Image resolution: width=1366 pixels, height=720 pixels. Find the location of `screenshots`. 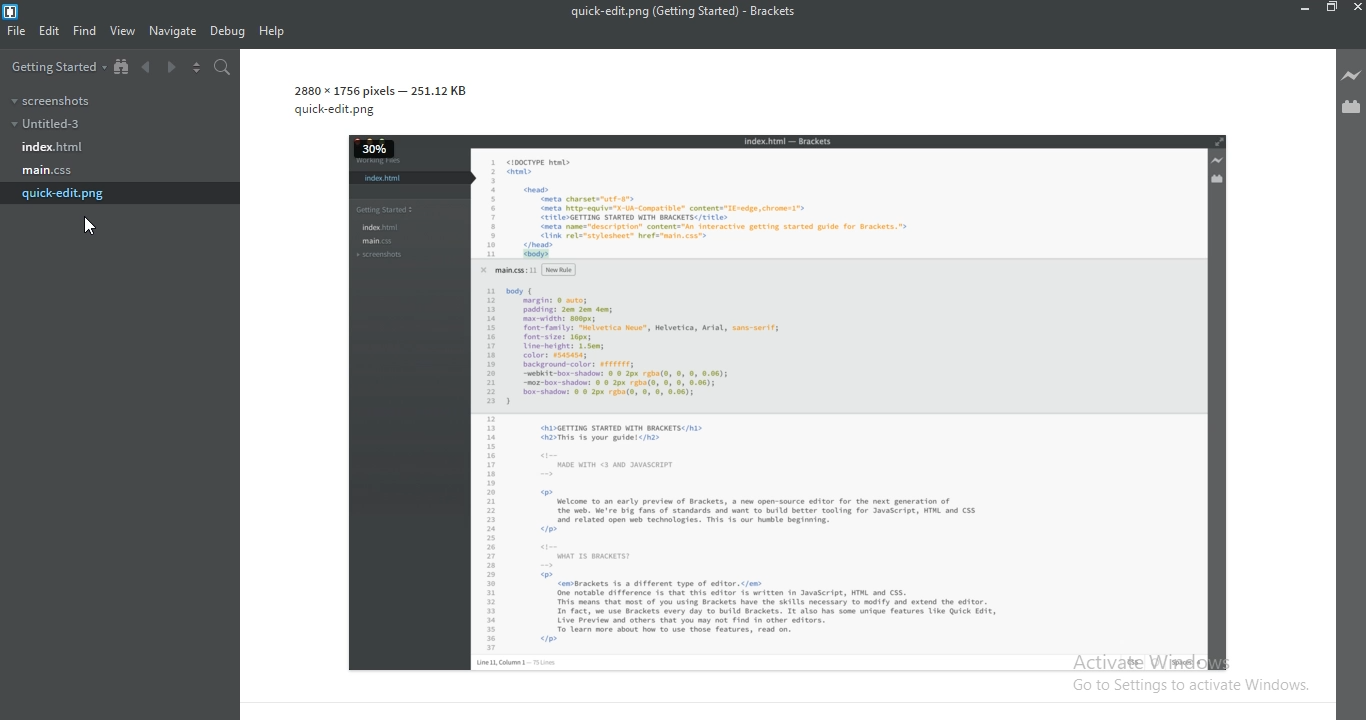

screenshots is located at coordinates (48, 99).